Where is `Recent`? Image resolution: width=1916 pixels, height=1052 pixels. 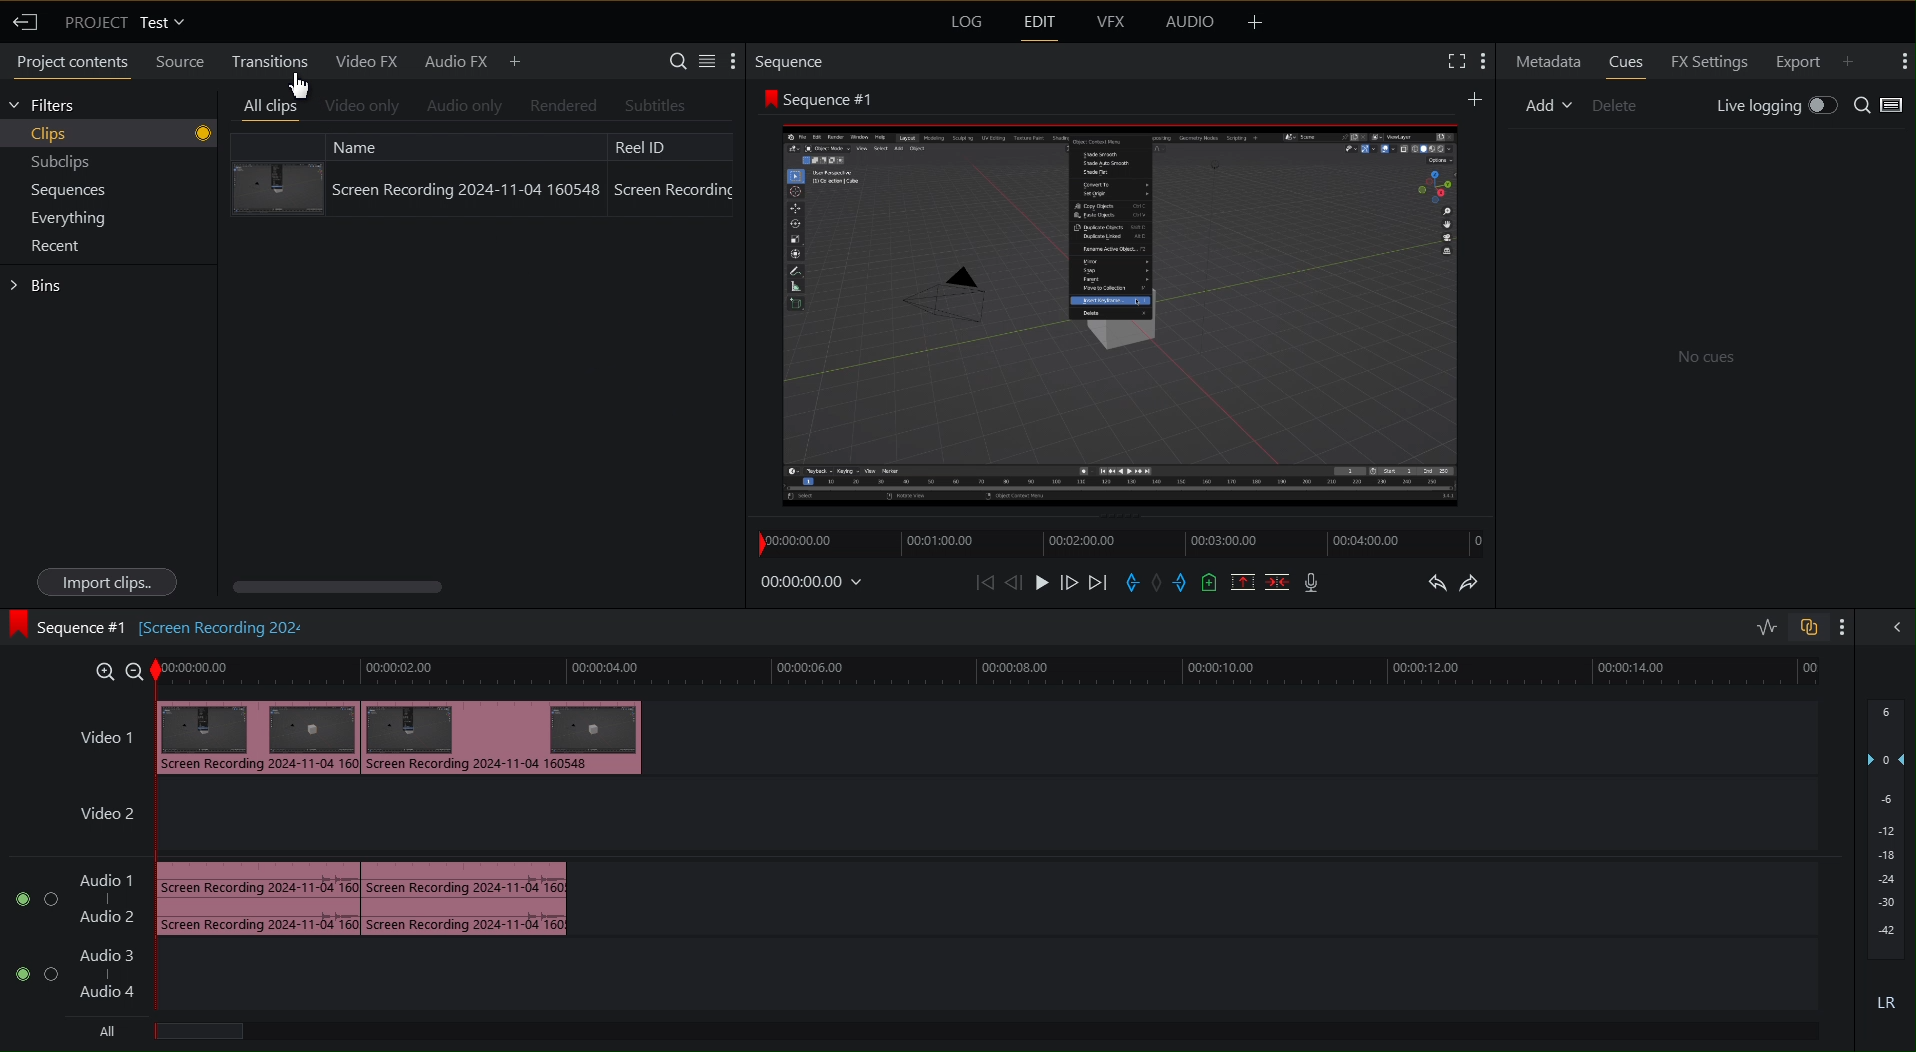
Recent is located at coordinates (55, 249).